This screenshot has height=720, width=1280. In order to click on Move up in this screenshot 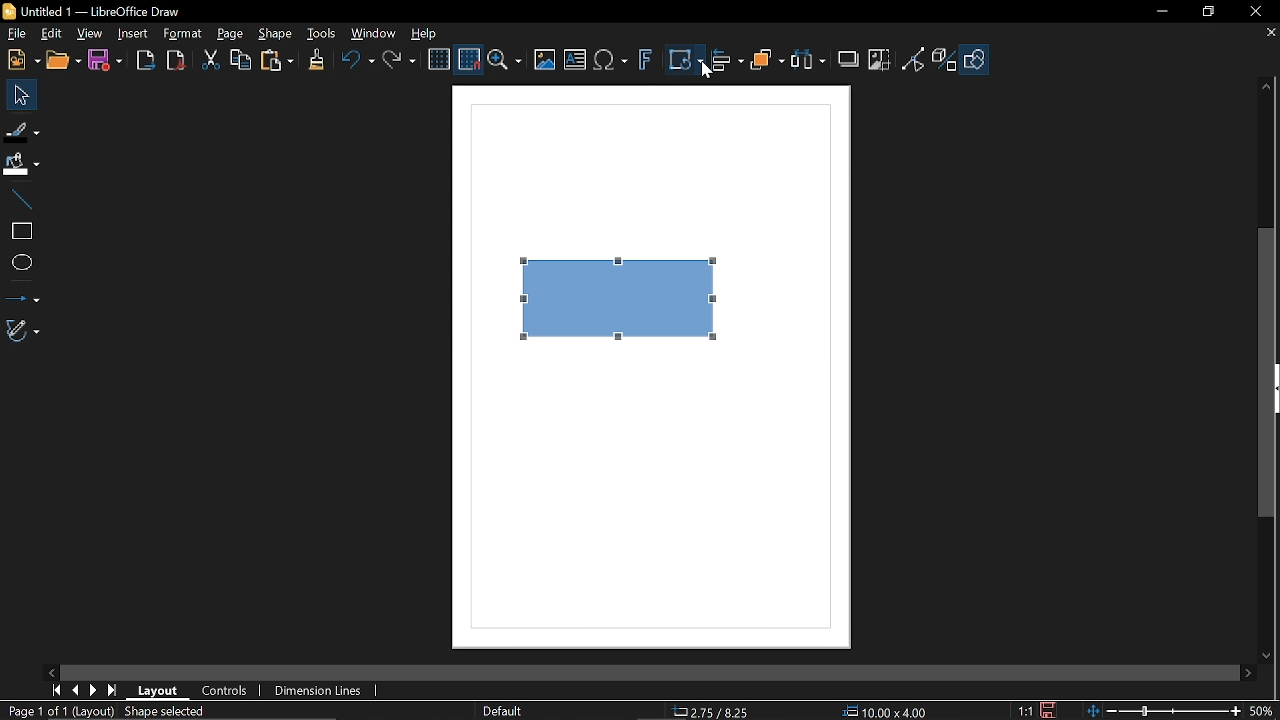, I will do `click(1269, 87)`.